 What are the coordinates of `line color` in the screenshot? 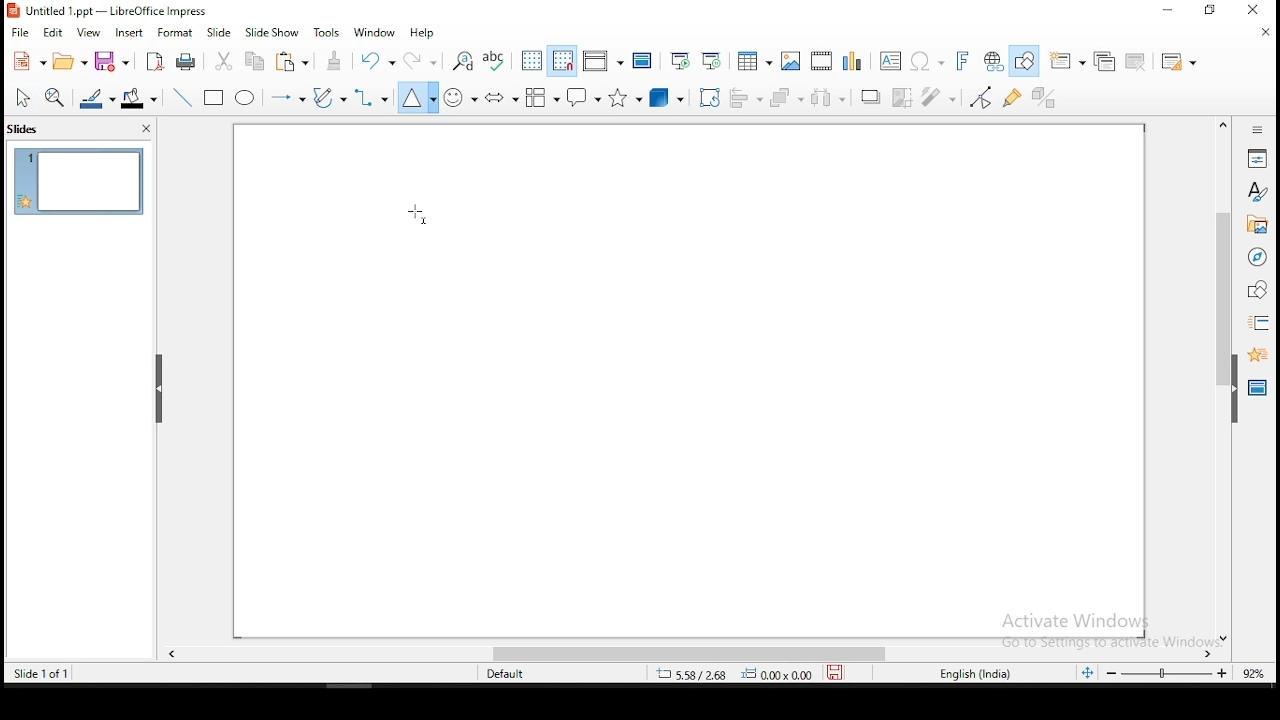 It's located at (97, 97).